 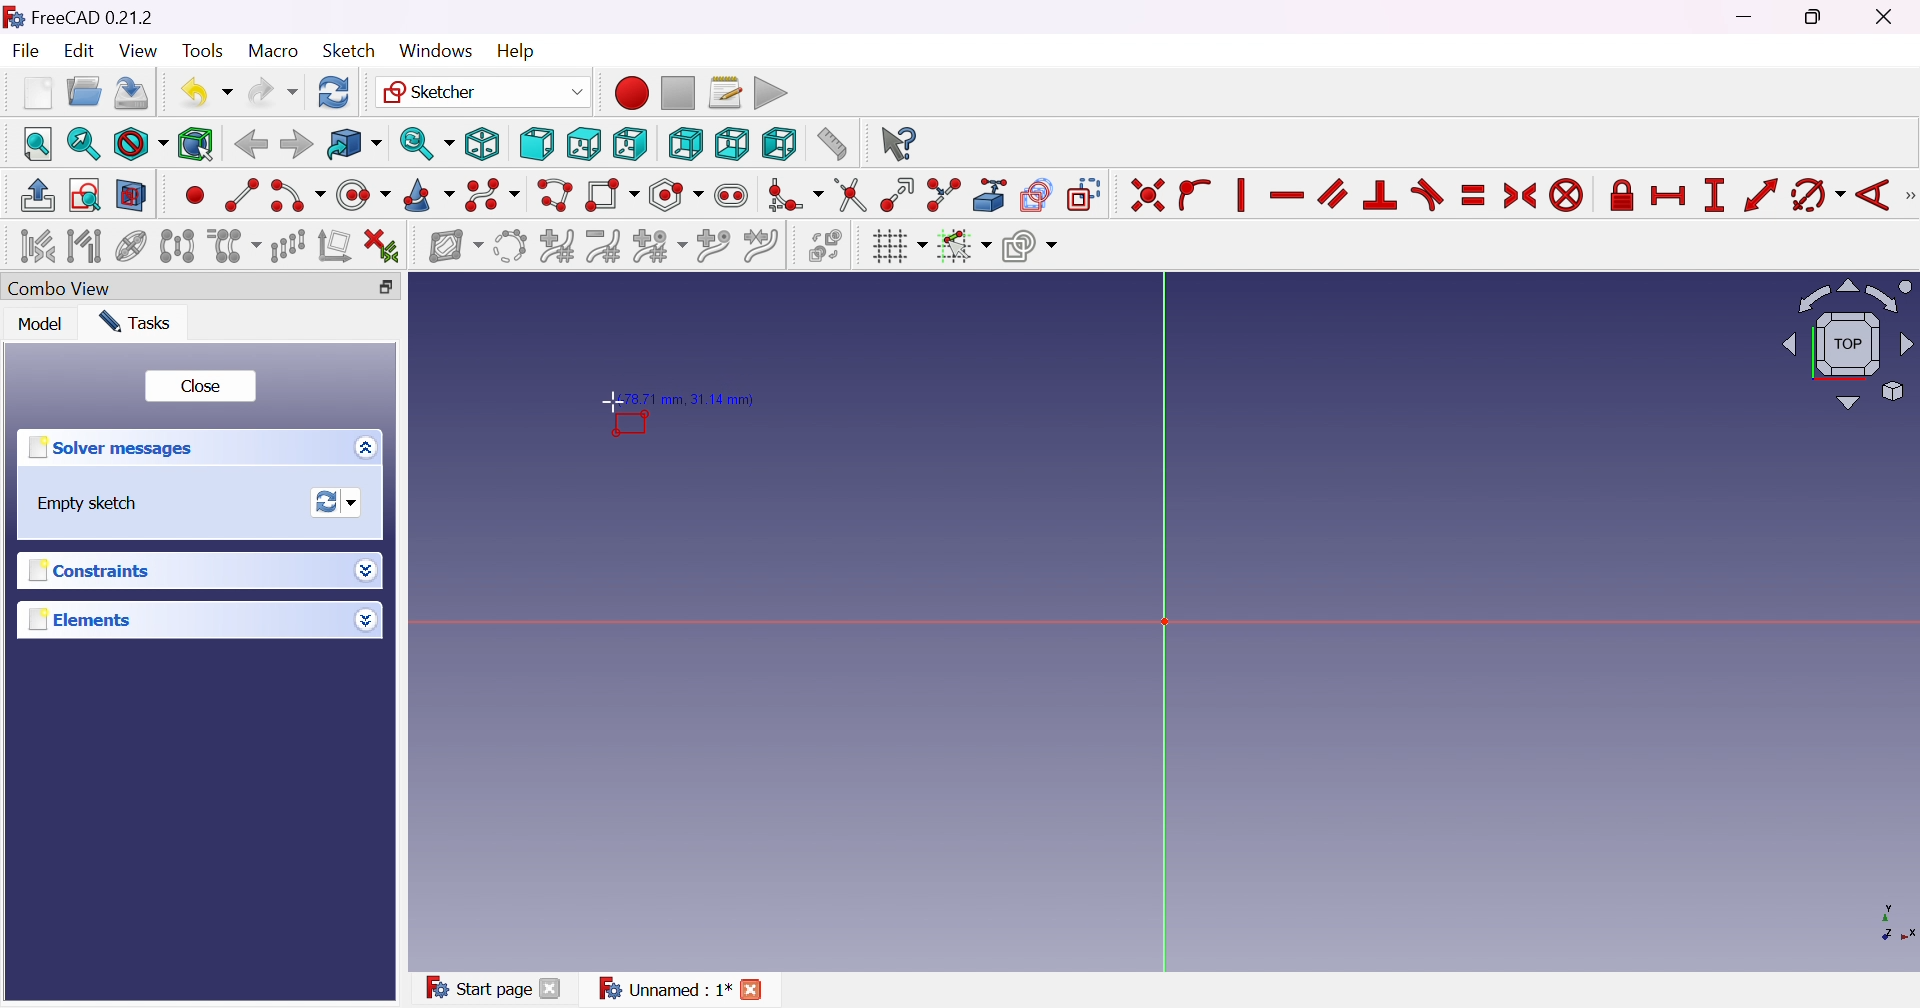 What do you see at coordinates (133, 195) in the screenshot?
I see `View section` at bounding box center [133, 195].